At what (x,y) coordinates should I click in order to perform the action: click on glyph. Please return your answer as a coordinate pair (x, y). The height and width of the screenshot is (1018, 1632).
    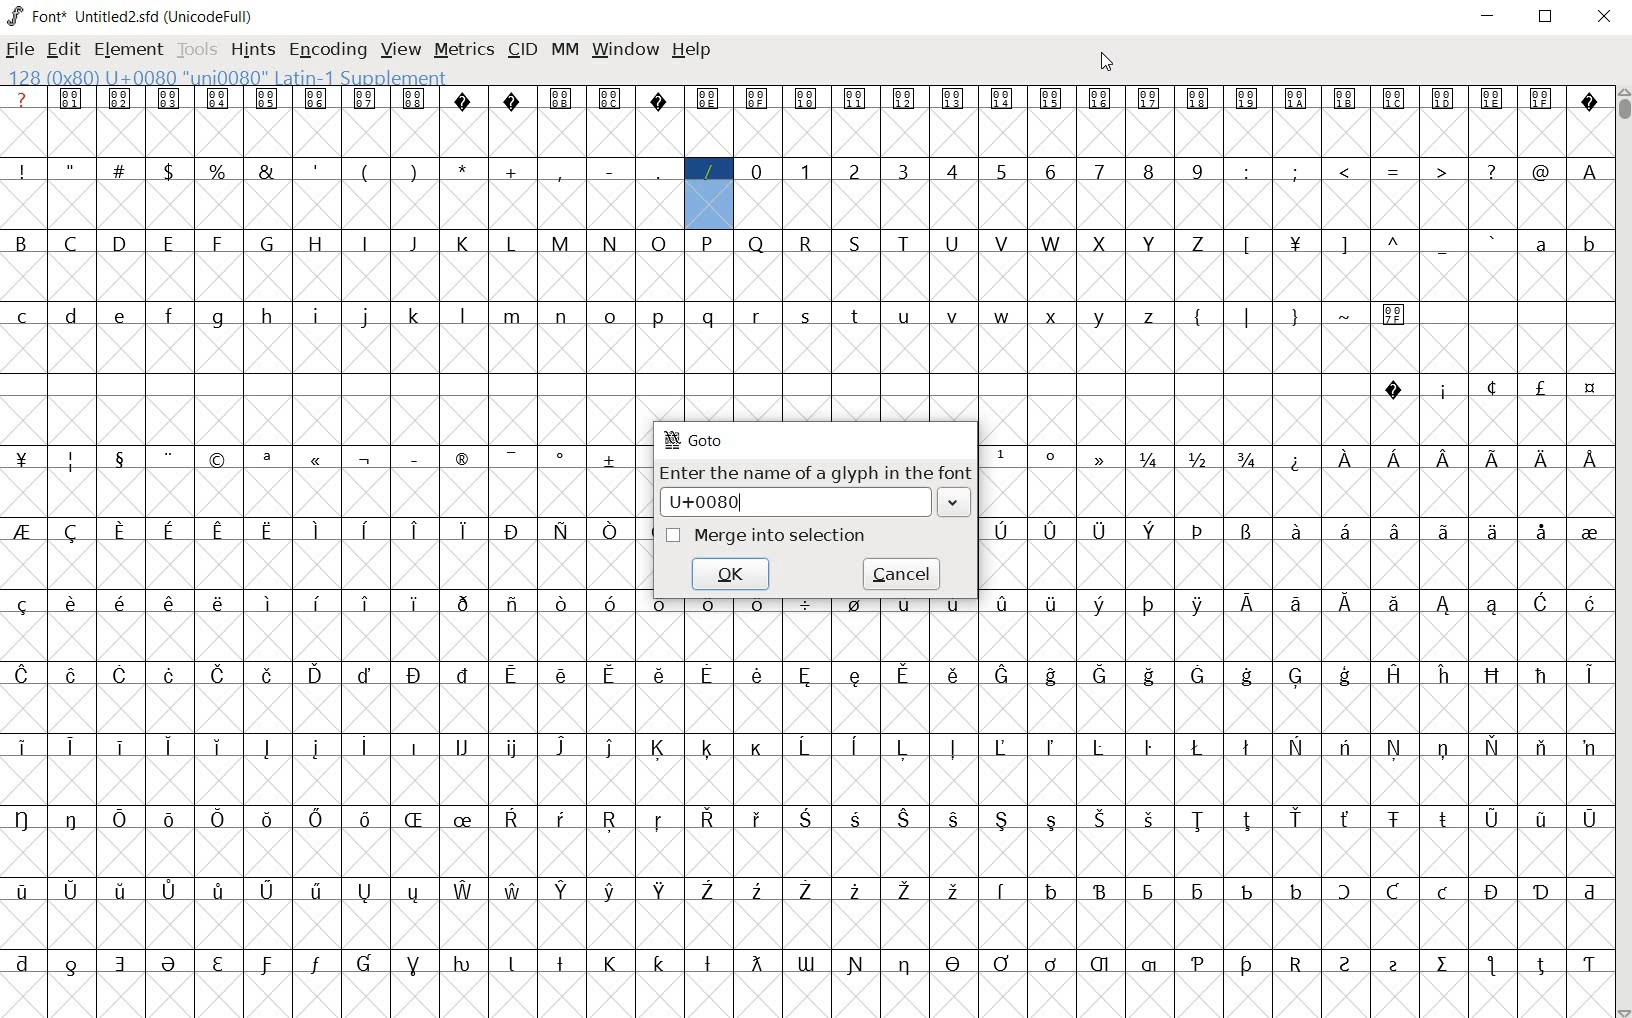
    Looking at the image, I should click on (1445, 393).